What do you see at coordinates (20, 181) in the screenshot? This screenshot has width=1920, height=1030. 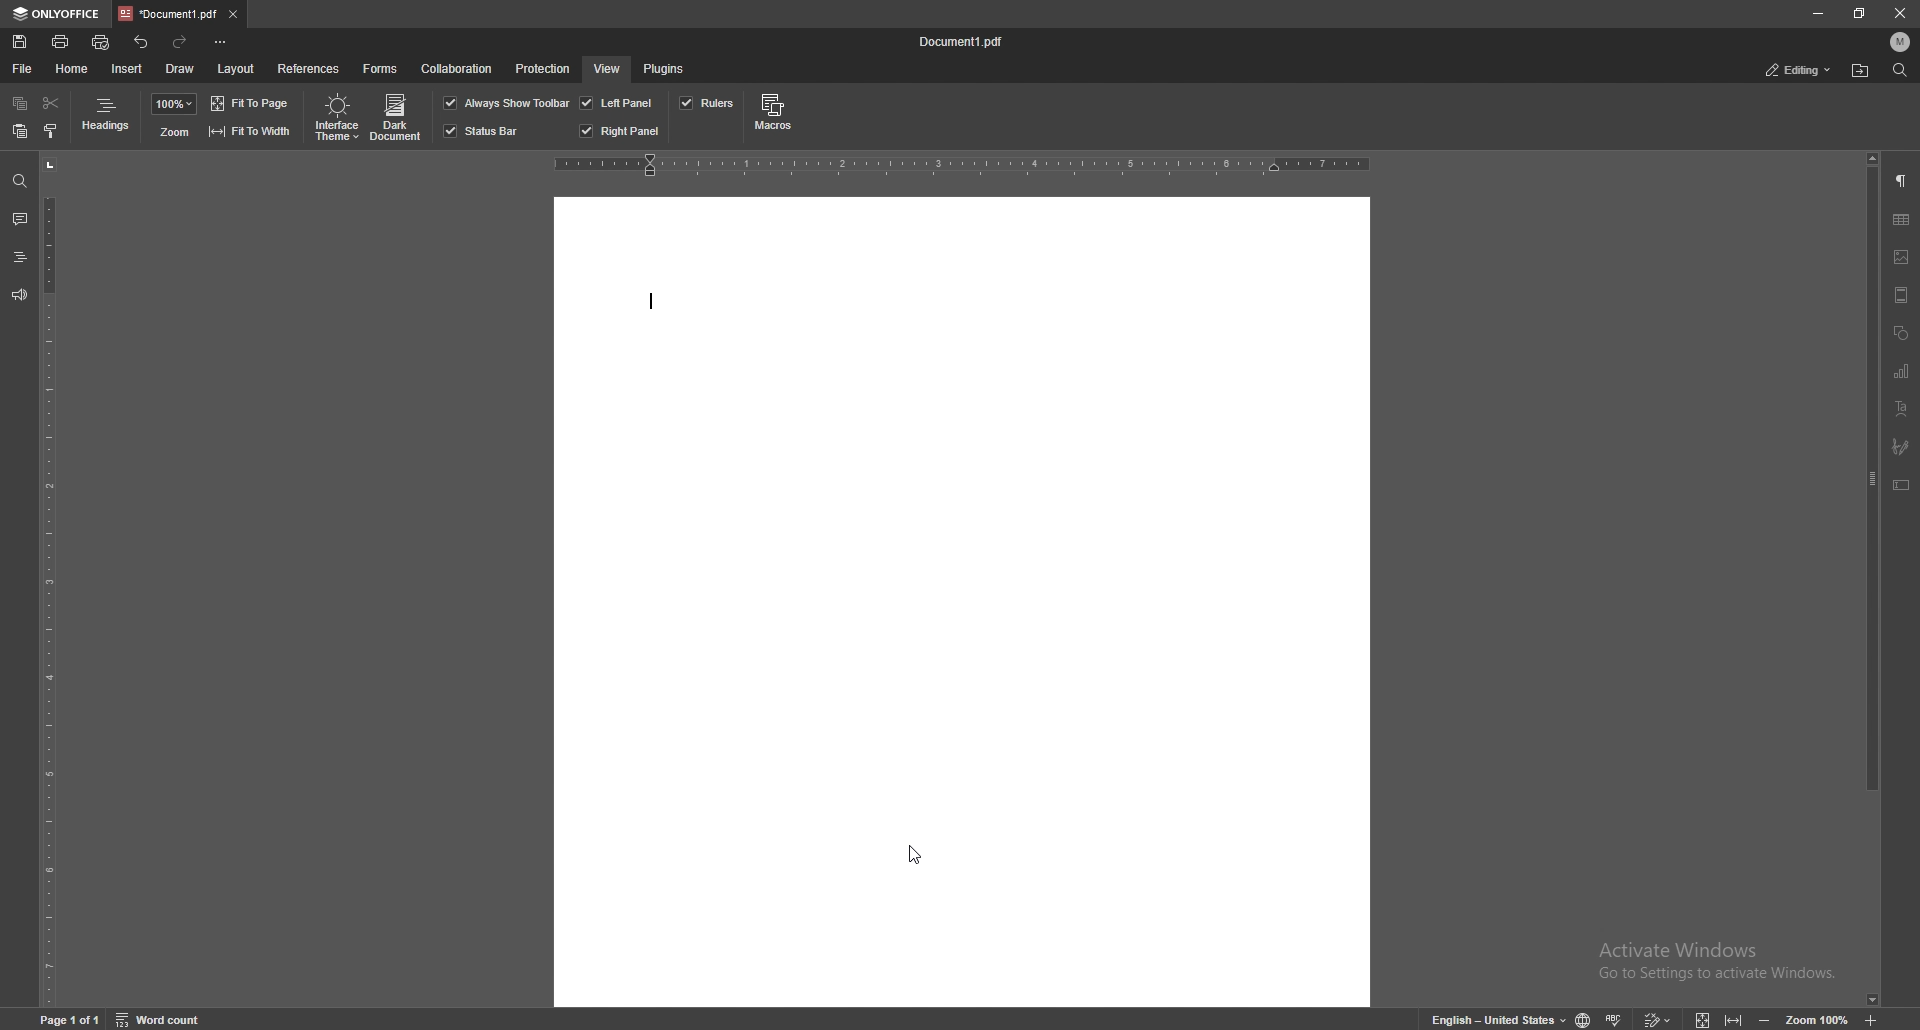 I see `find` at bounding box center [20, 181].